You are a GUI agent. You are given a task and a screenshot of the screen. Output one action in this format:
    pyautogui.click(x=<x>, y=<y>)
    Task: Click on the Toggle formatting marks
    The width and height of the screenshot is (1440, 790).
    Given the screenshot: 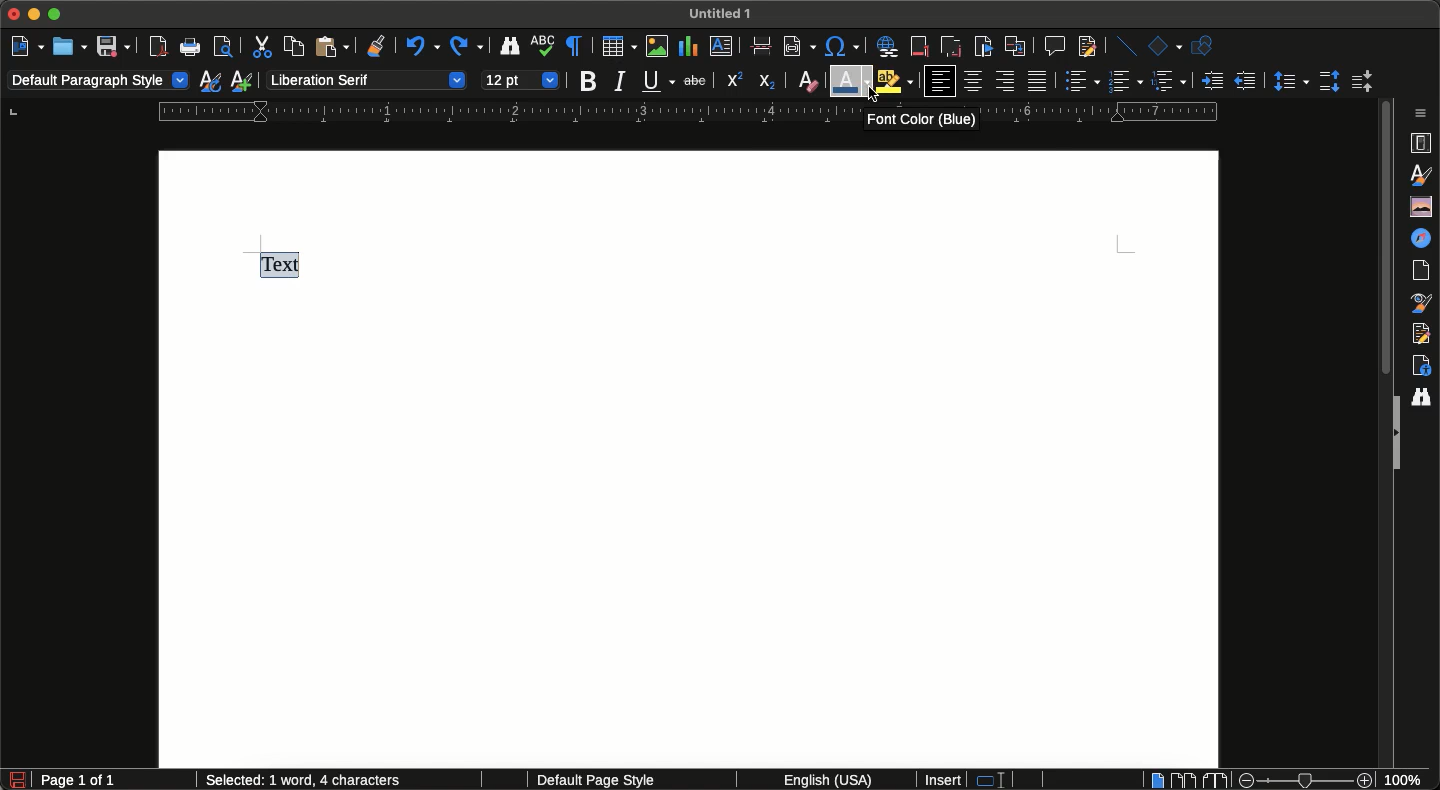 What is the action you would take?
    pyautogui.click(x=576, y=46)
    